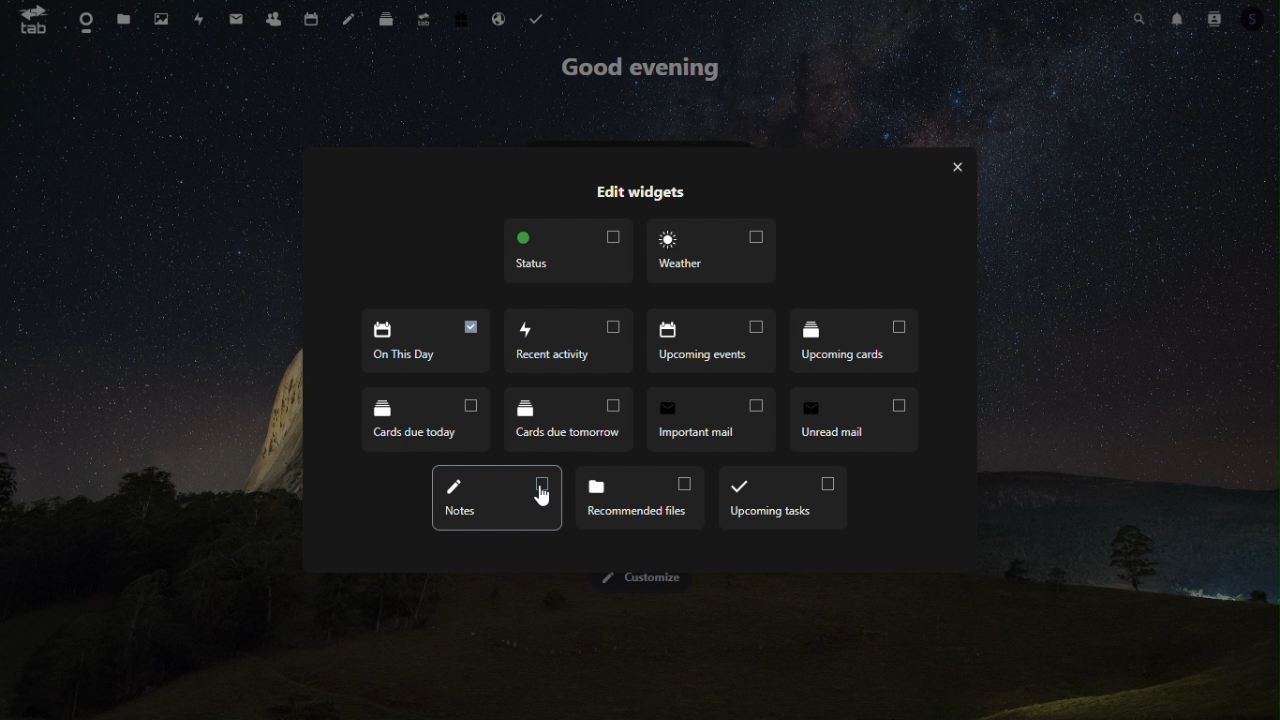 This screenshot has width=1280, height=720. Describe the element at coordinates (1175, 17) in the screenshot. I see `Notifications` at that location.